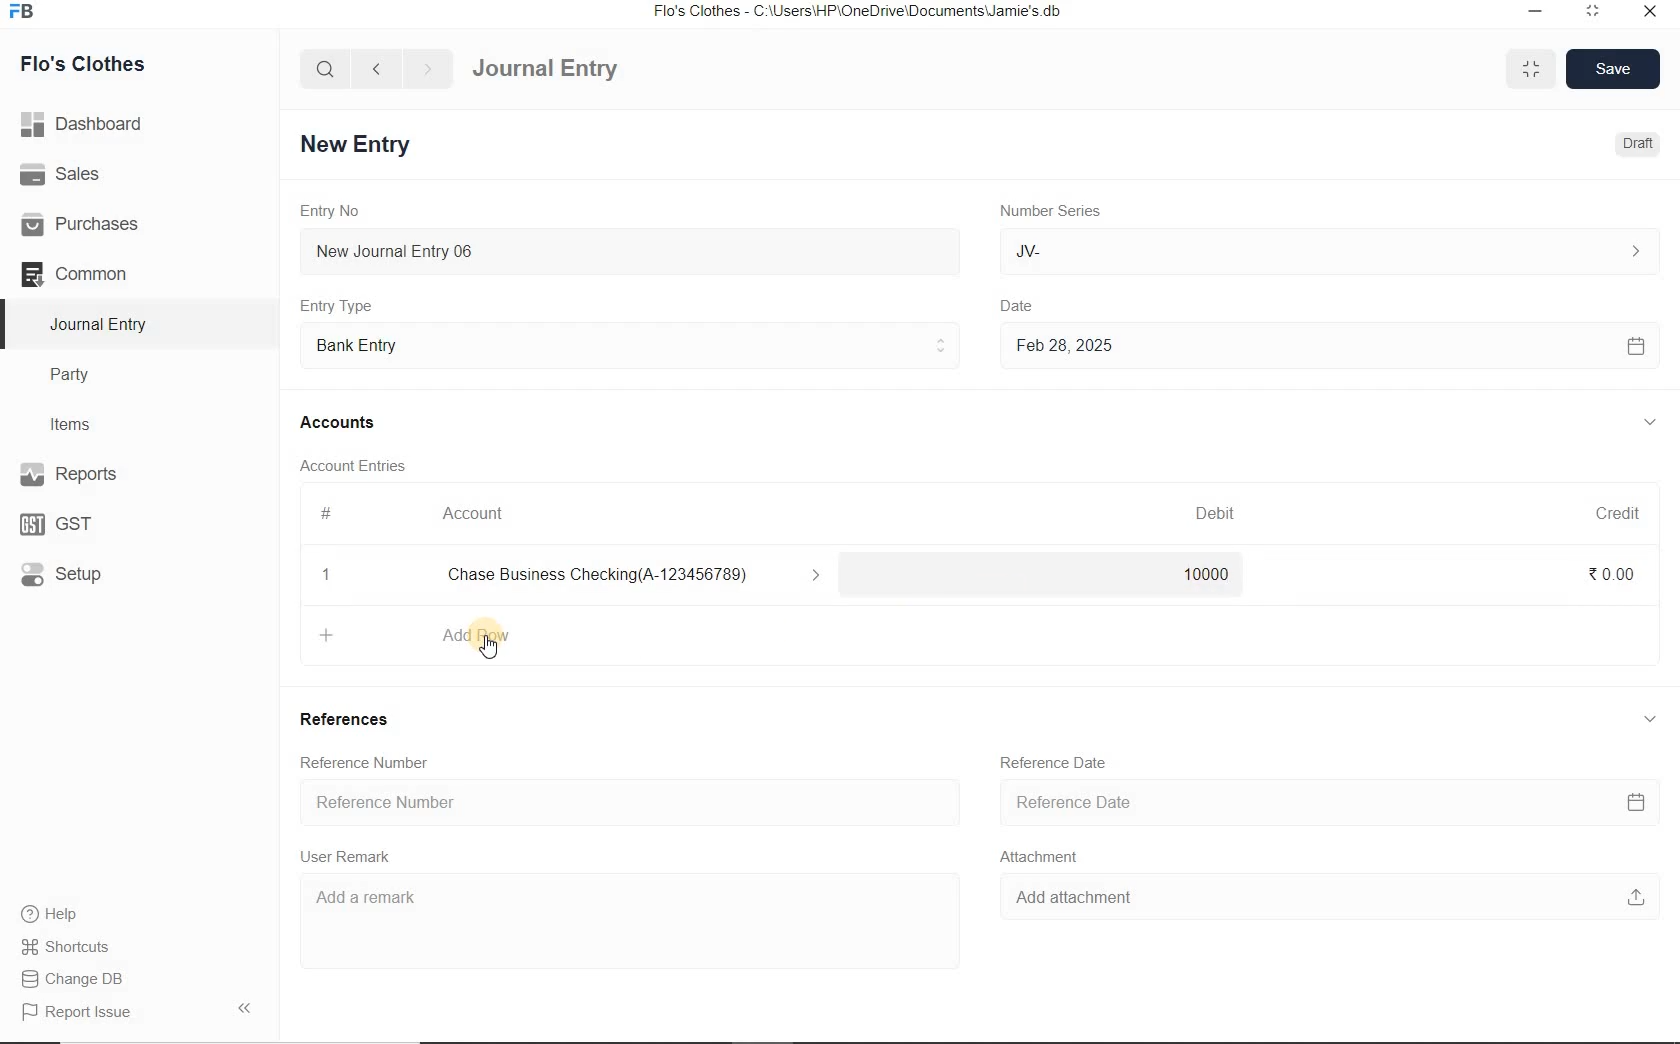  Describe the element at coordinates (618, 908) in the screenshot. I see `Add a remark` at that location.